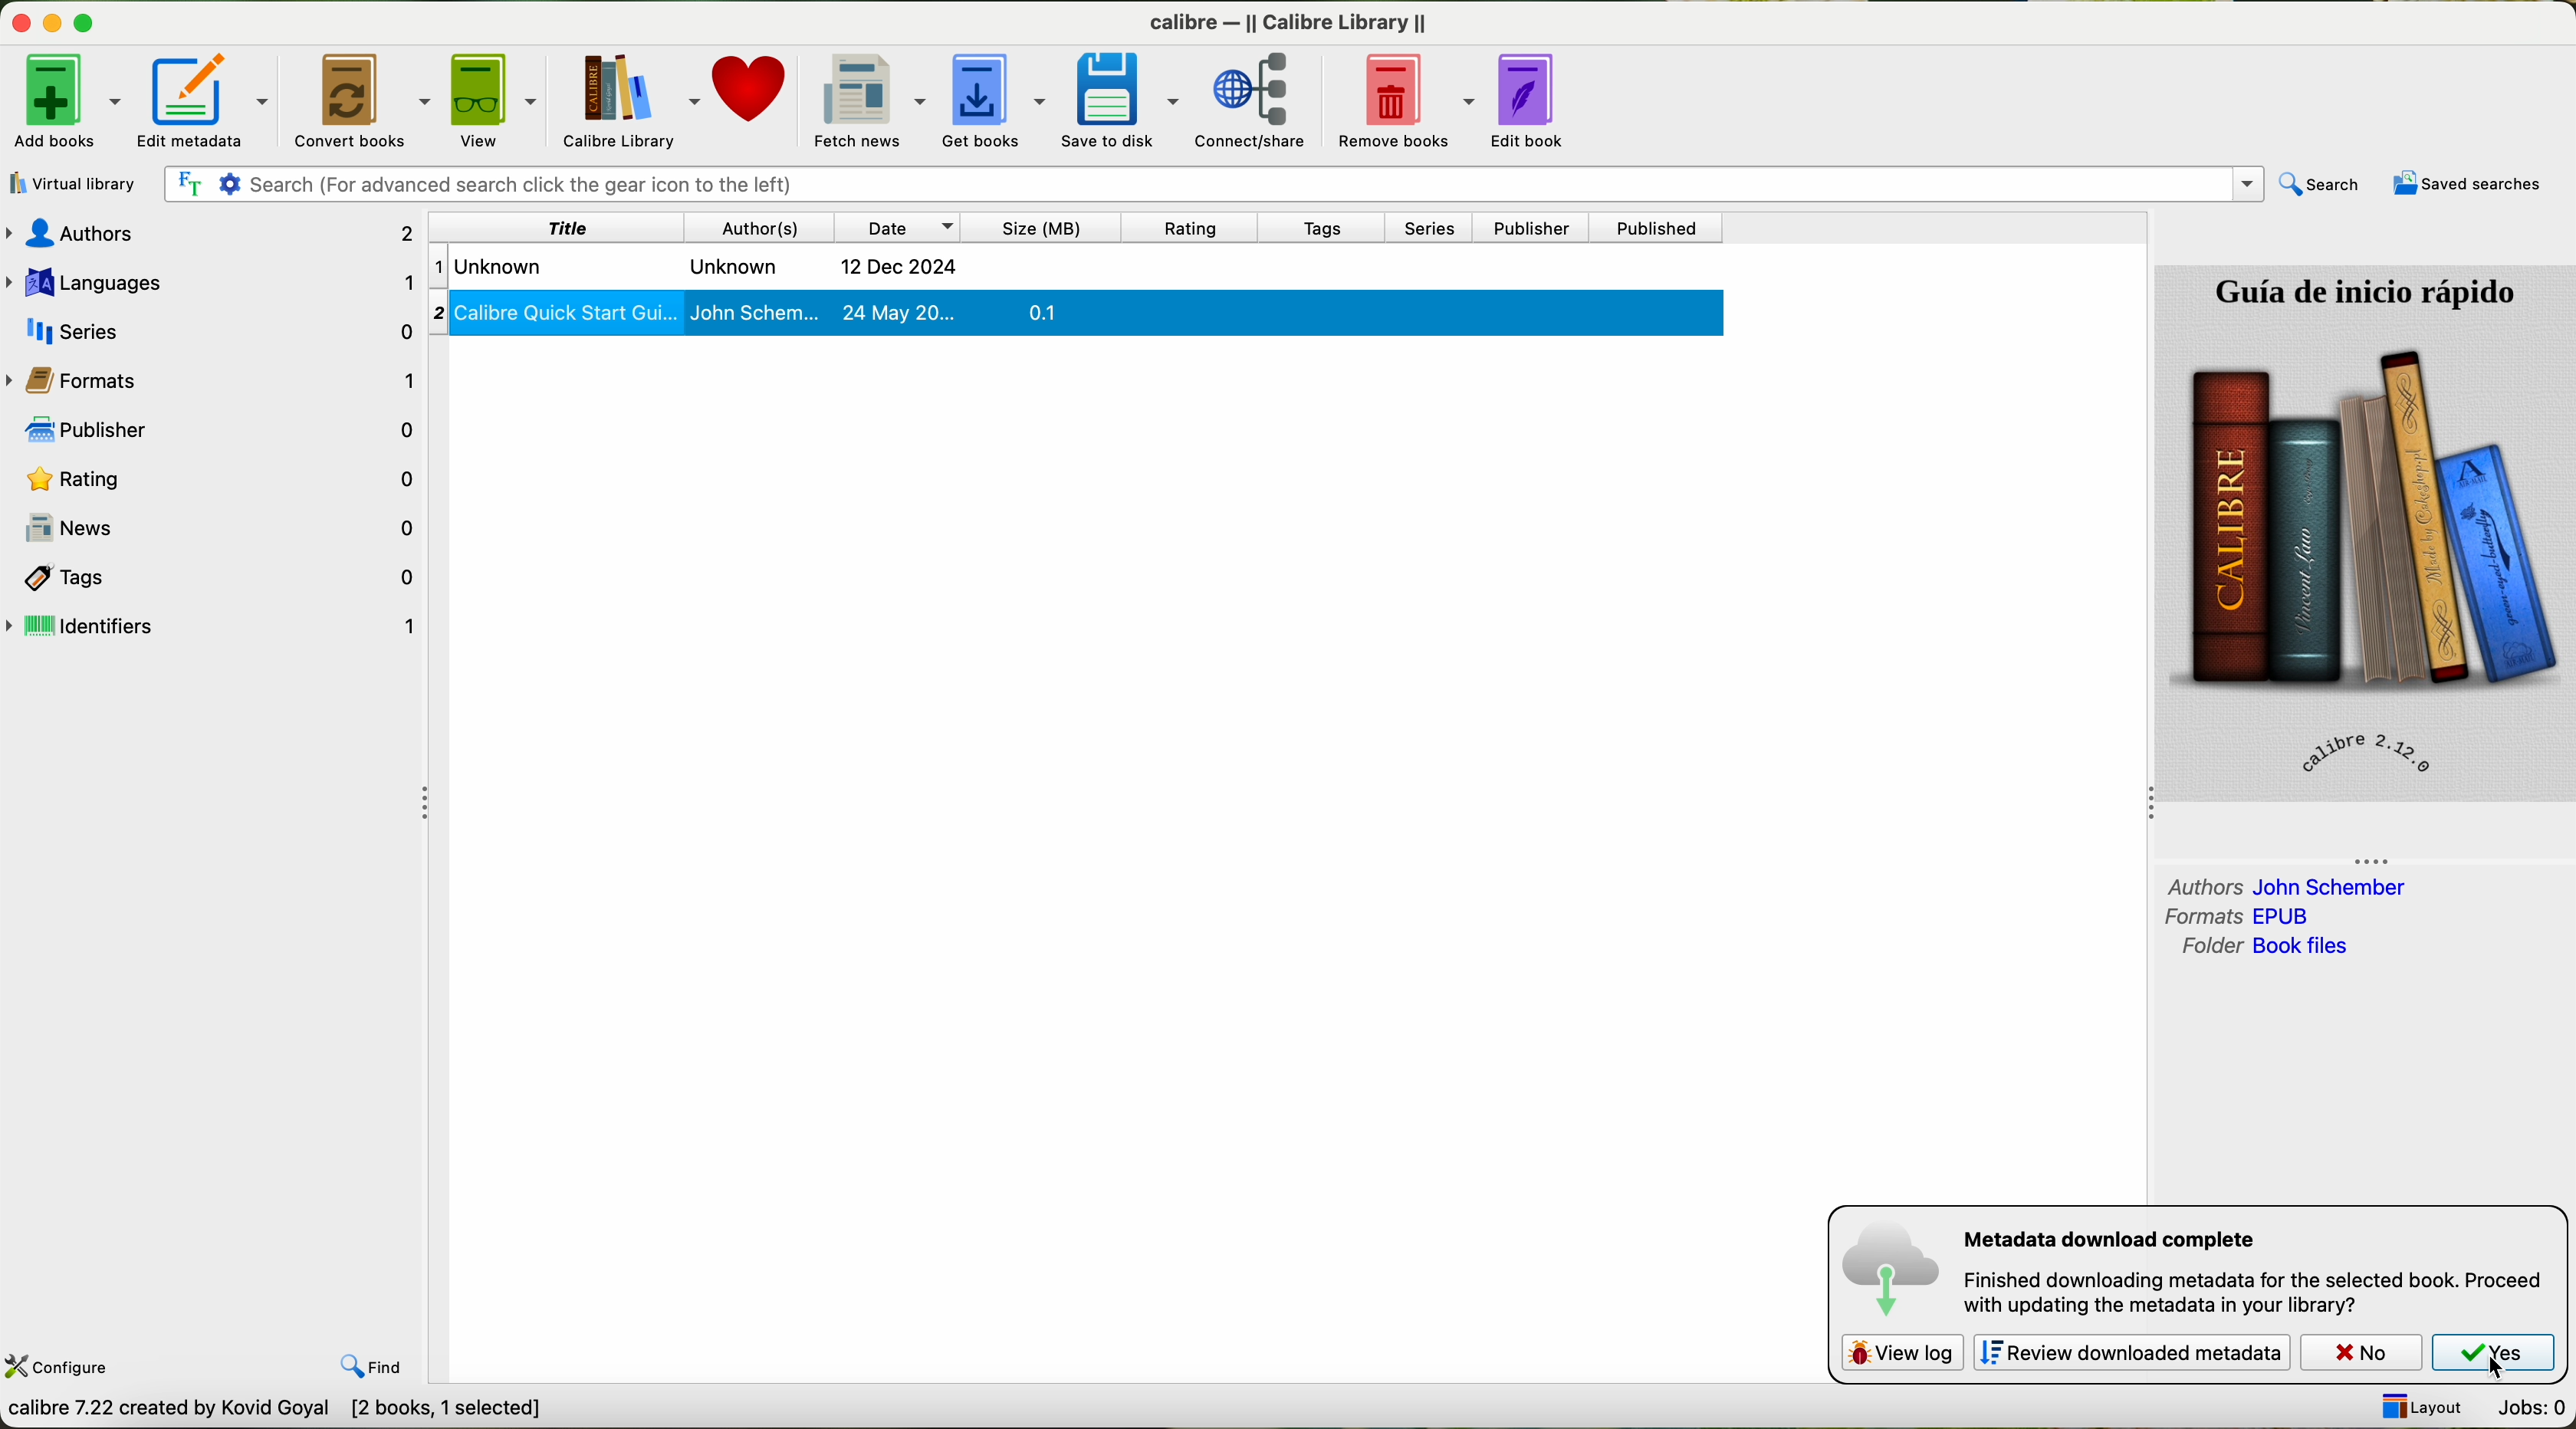 The height and width of the screenshot is (1429, 2576). Describe the element at coordinates (1219, 183) in the screenshot. I see `searrch bar` at that location.